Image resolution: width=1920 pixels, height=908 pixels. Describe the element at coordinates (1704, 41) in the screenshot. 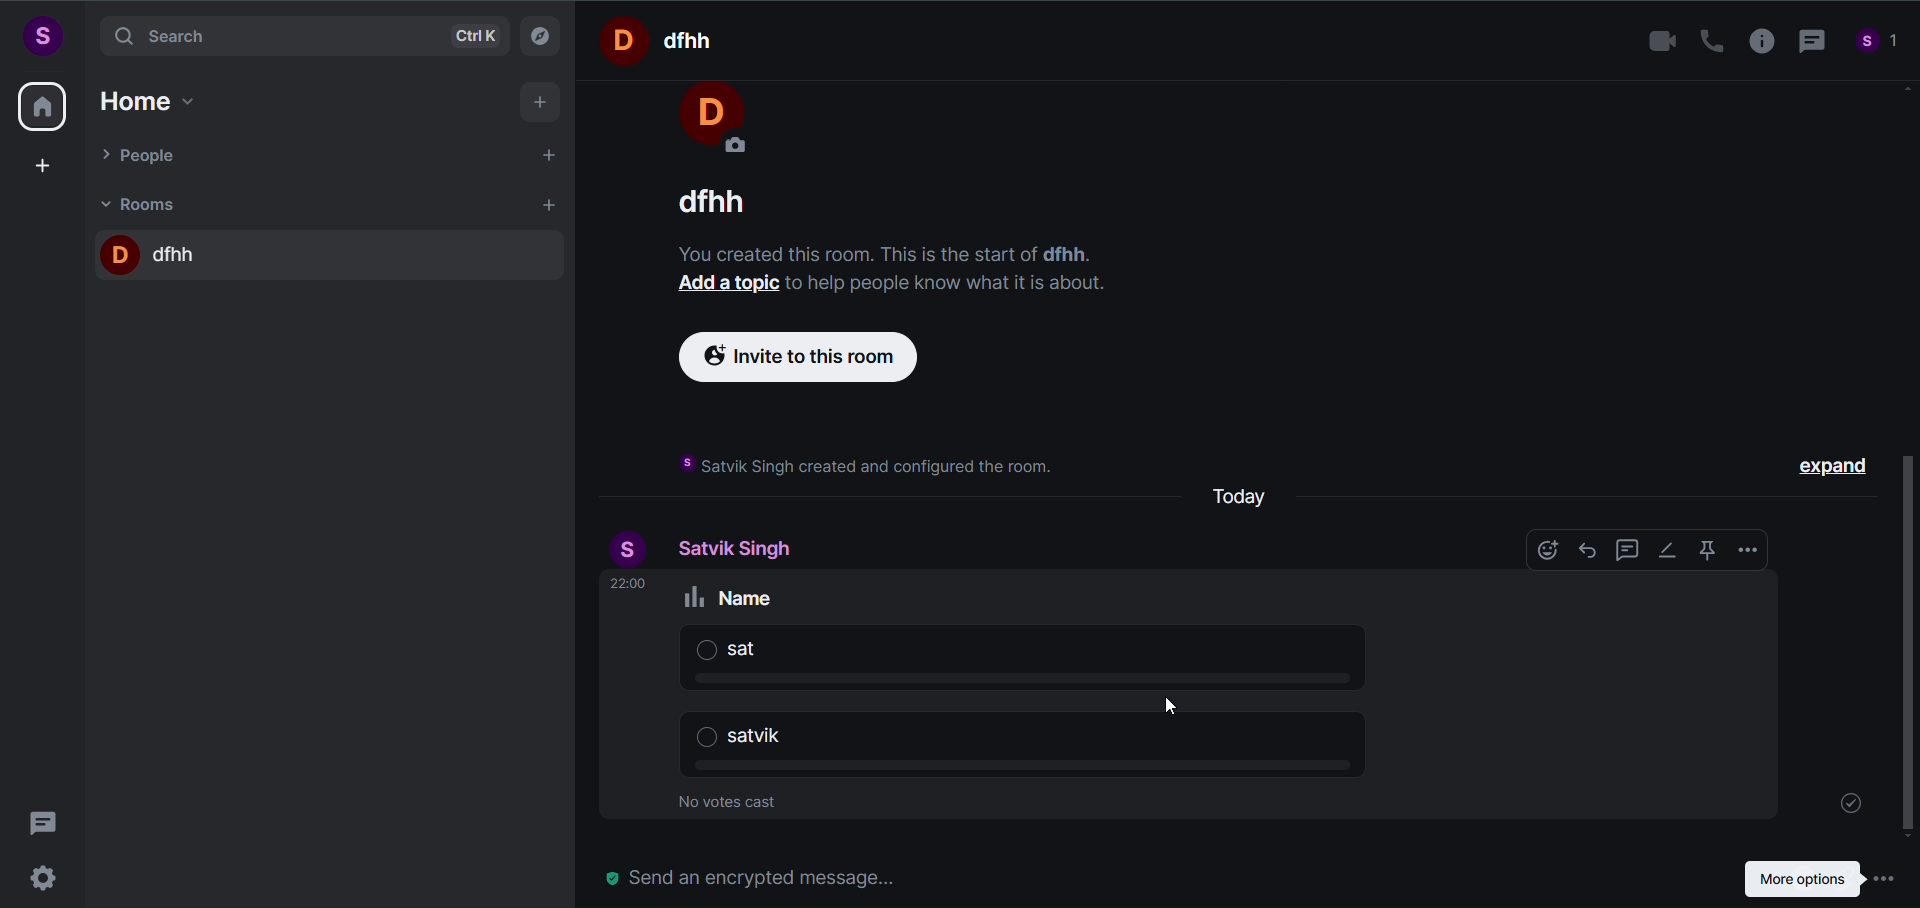

I see `call` at that location.